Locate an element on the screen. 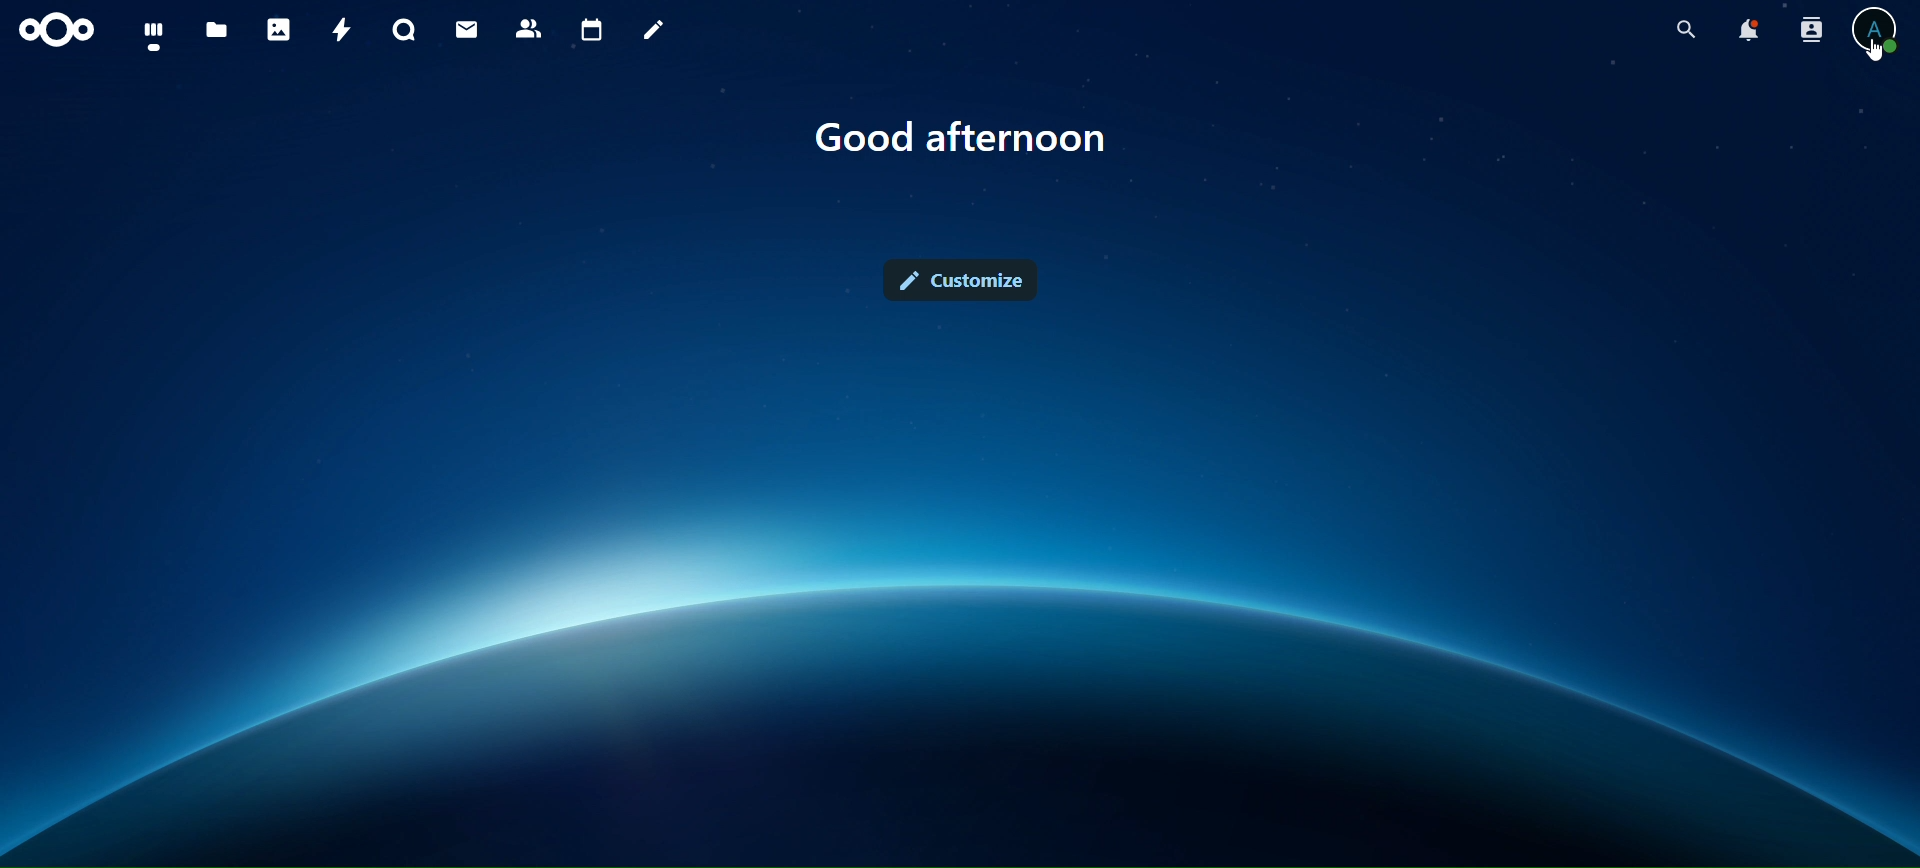 This screenshot has height=868, width=1920. search contacts is located at coordinates (1806, 29).